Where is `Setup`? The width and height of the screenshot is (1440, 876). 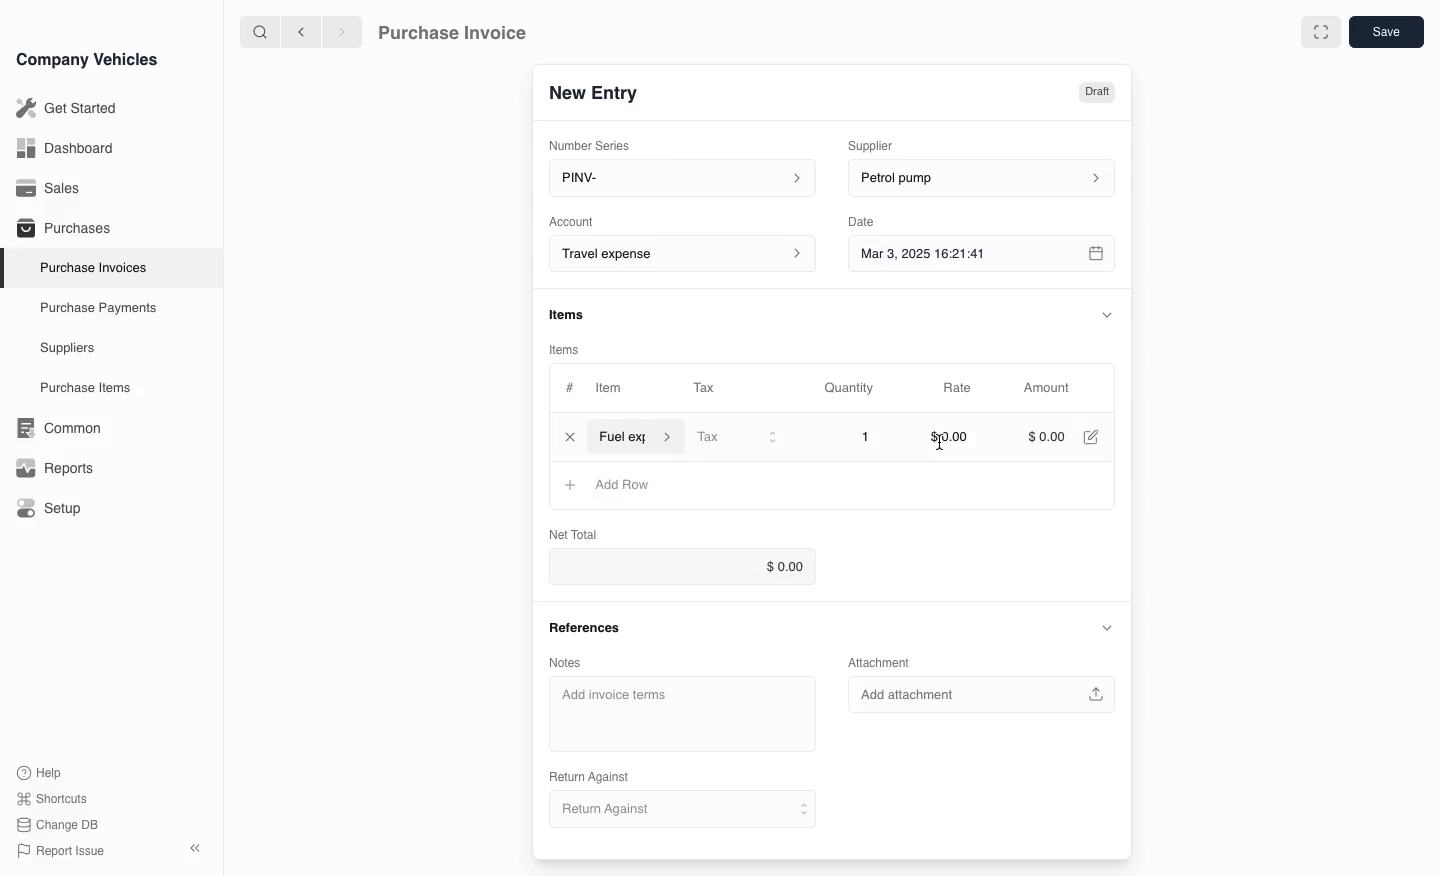 Setup is located at coordinates (53, 509).